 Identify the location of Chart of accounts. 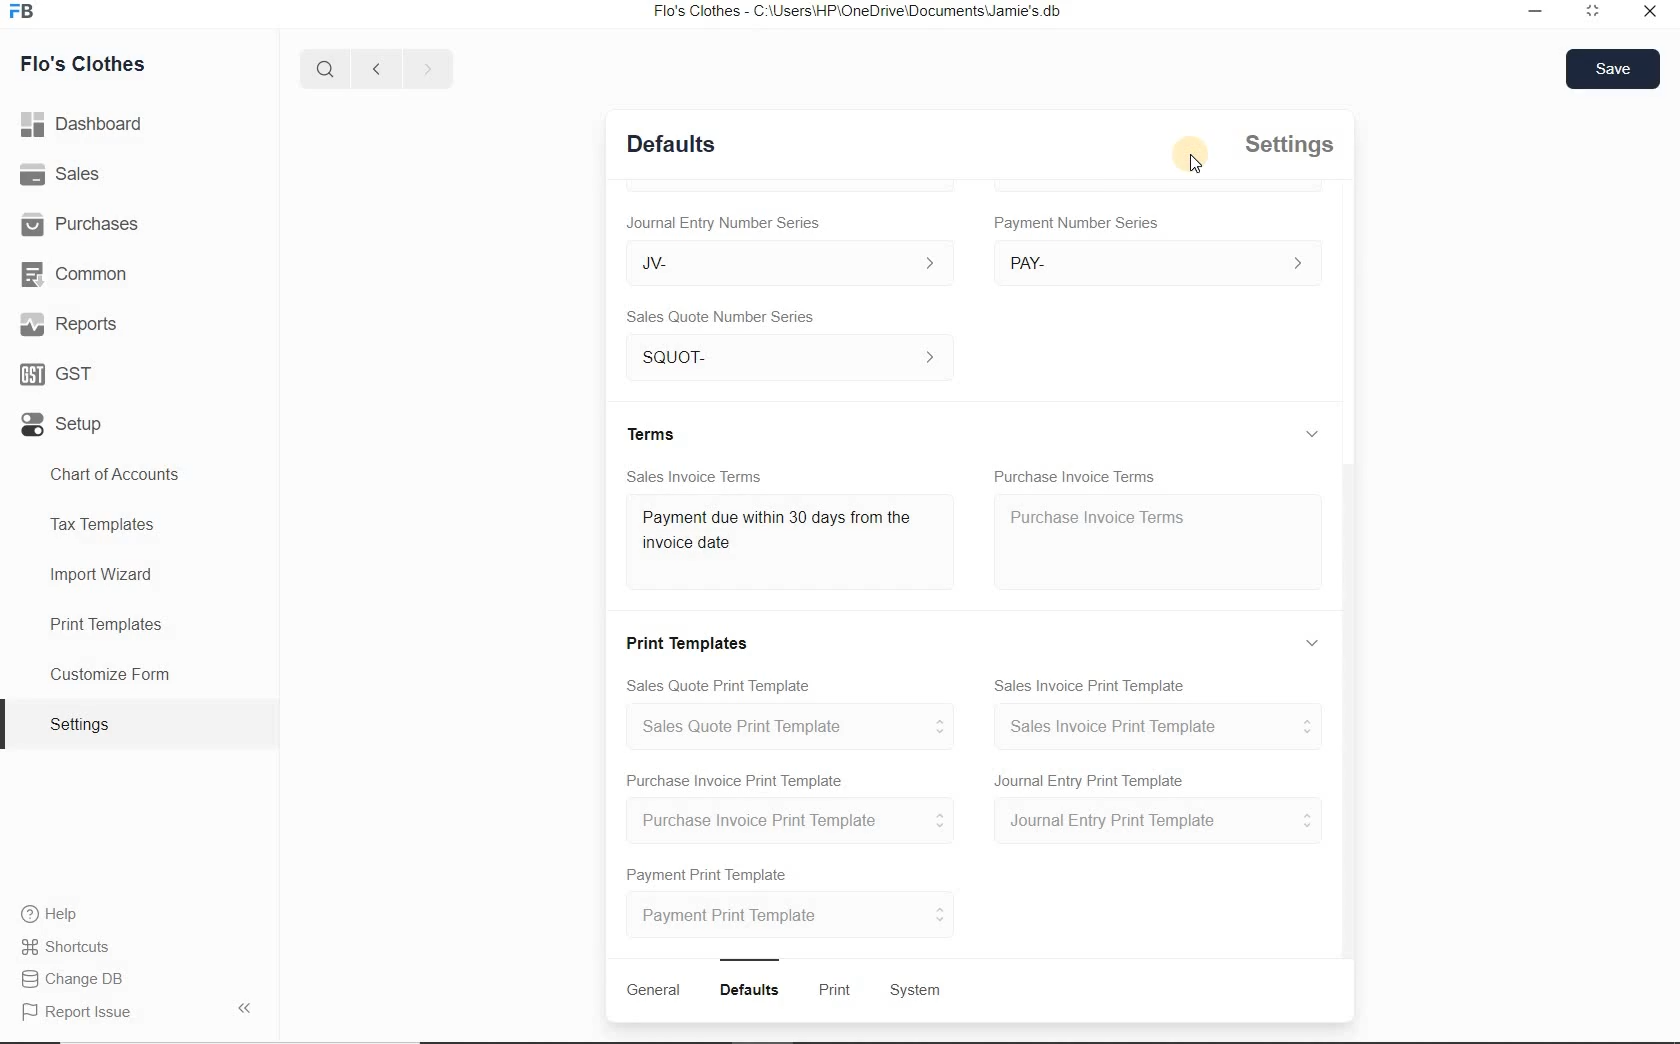
(140, 475).